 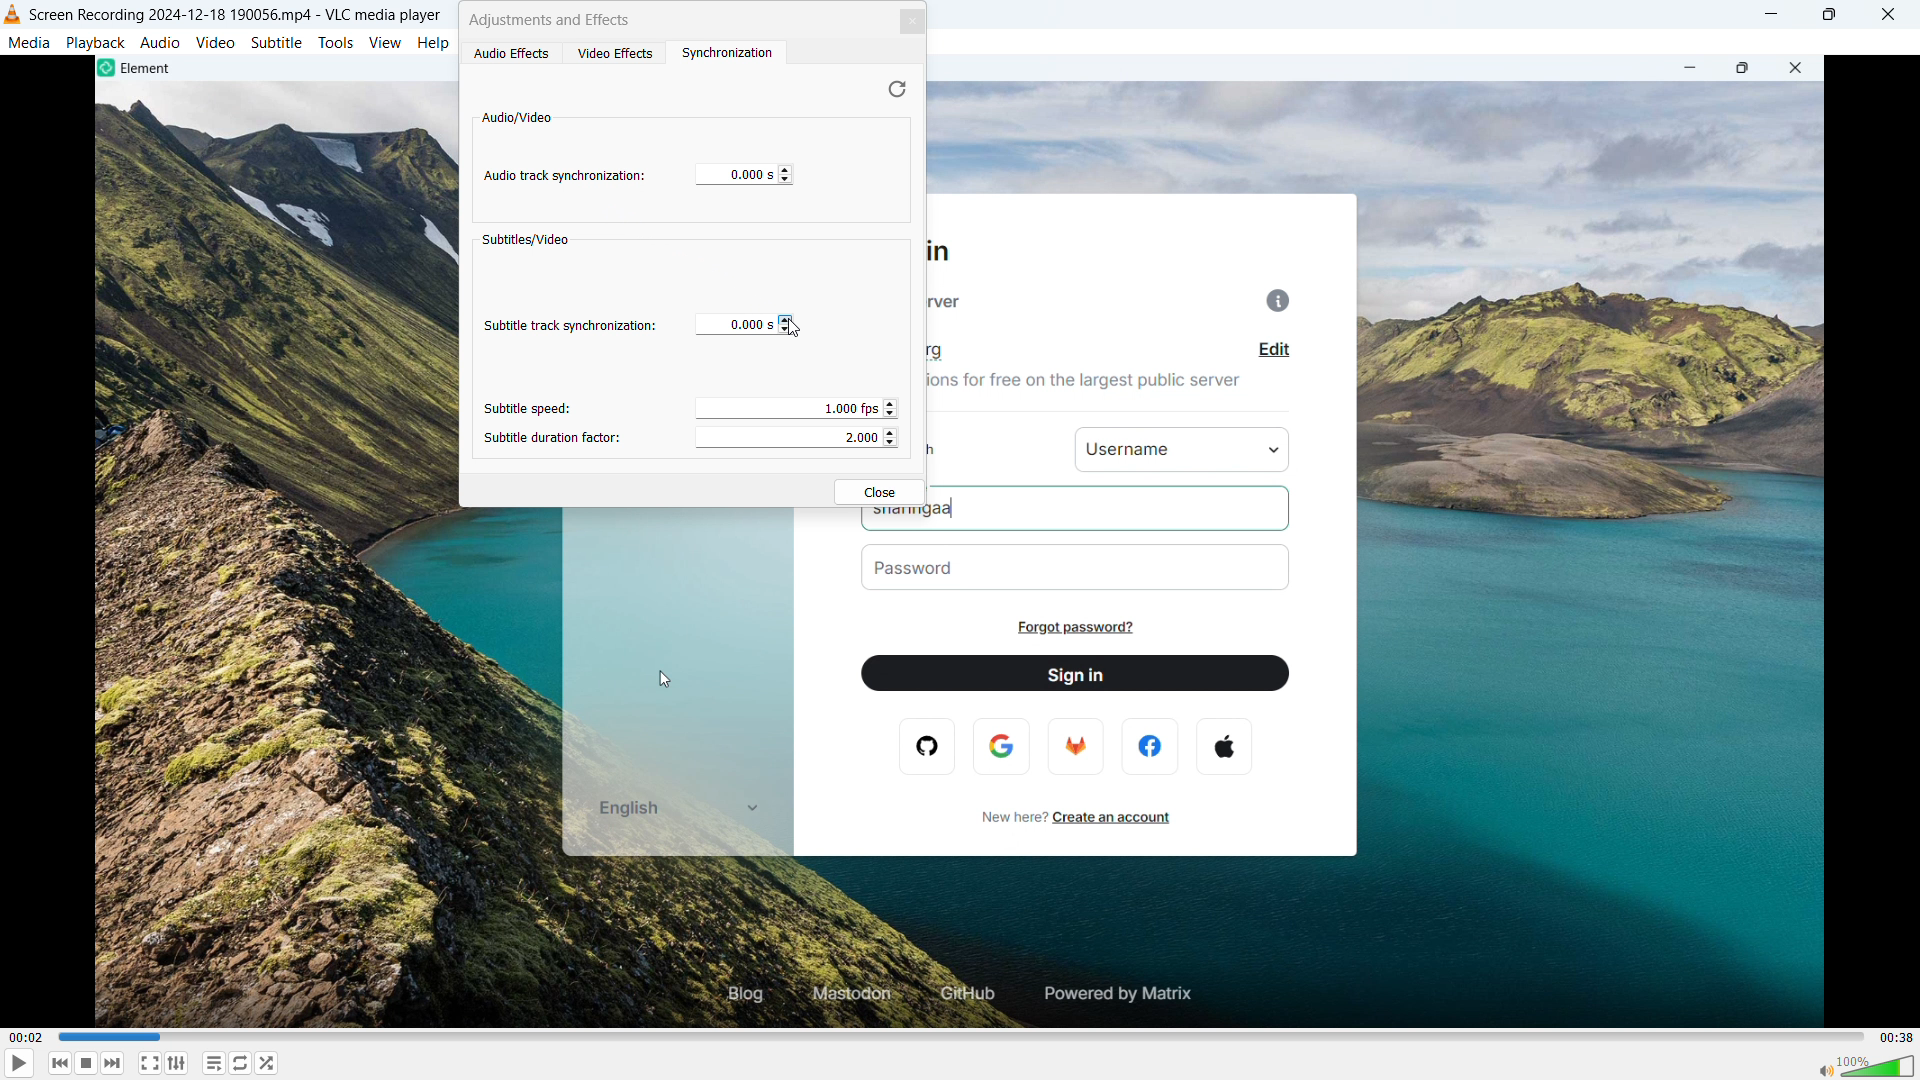 I want to click on click to change track synchronization, so click(x=785, y=174).